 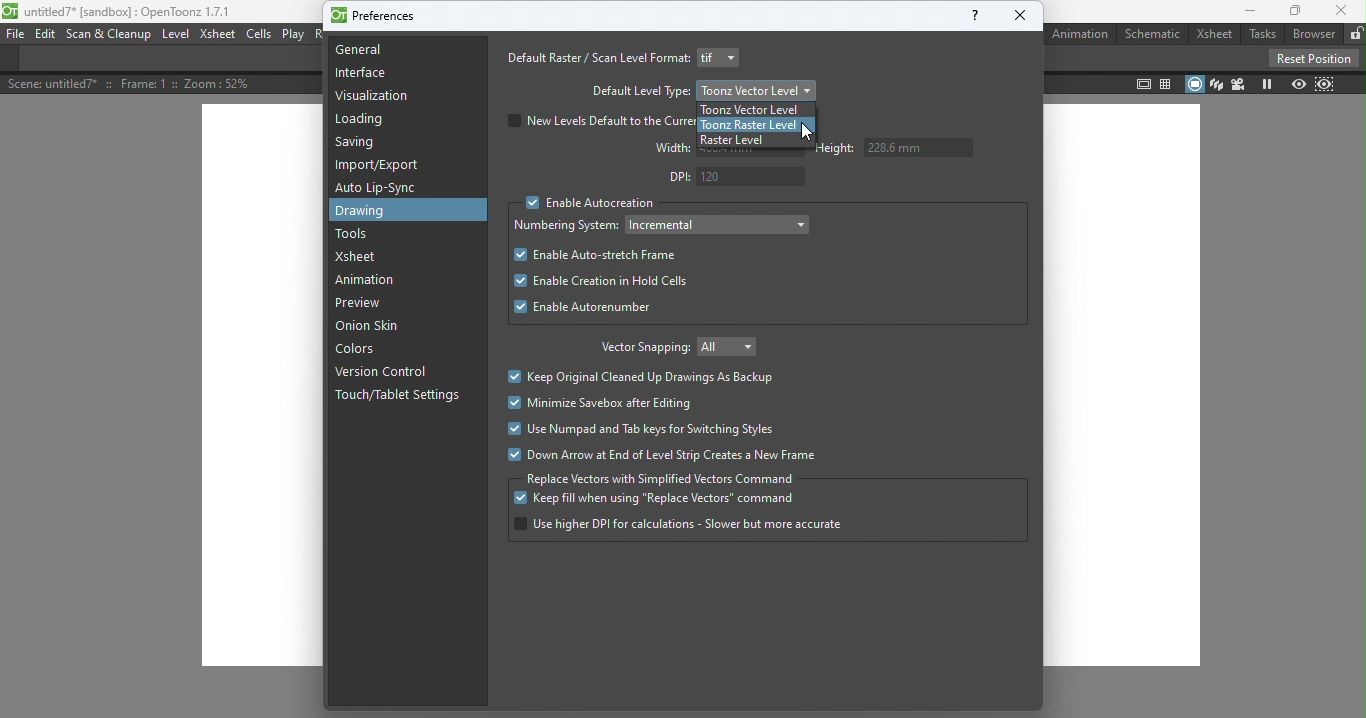 What do you see at coordinates (1293, 11) in the screenshot?
I see `Maximize` at bounding box center [1293, 11].